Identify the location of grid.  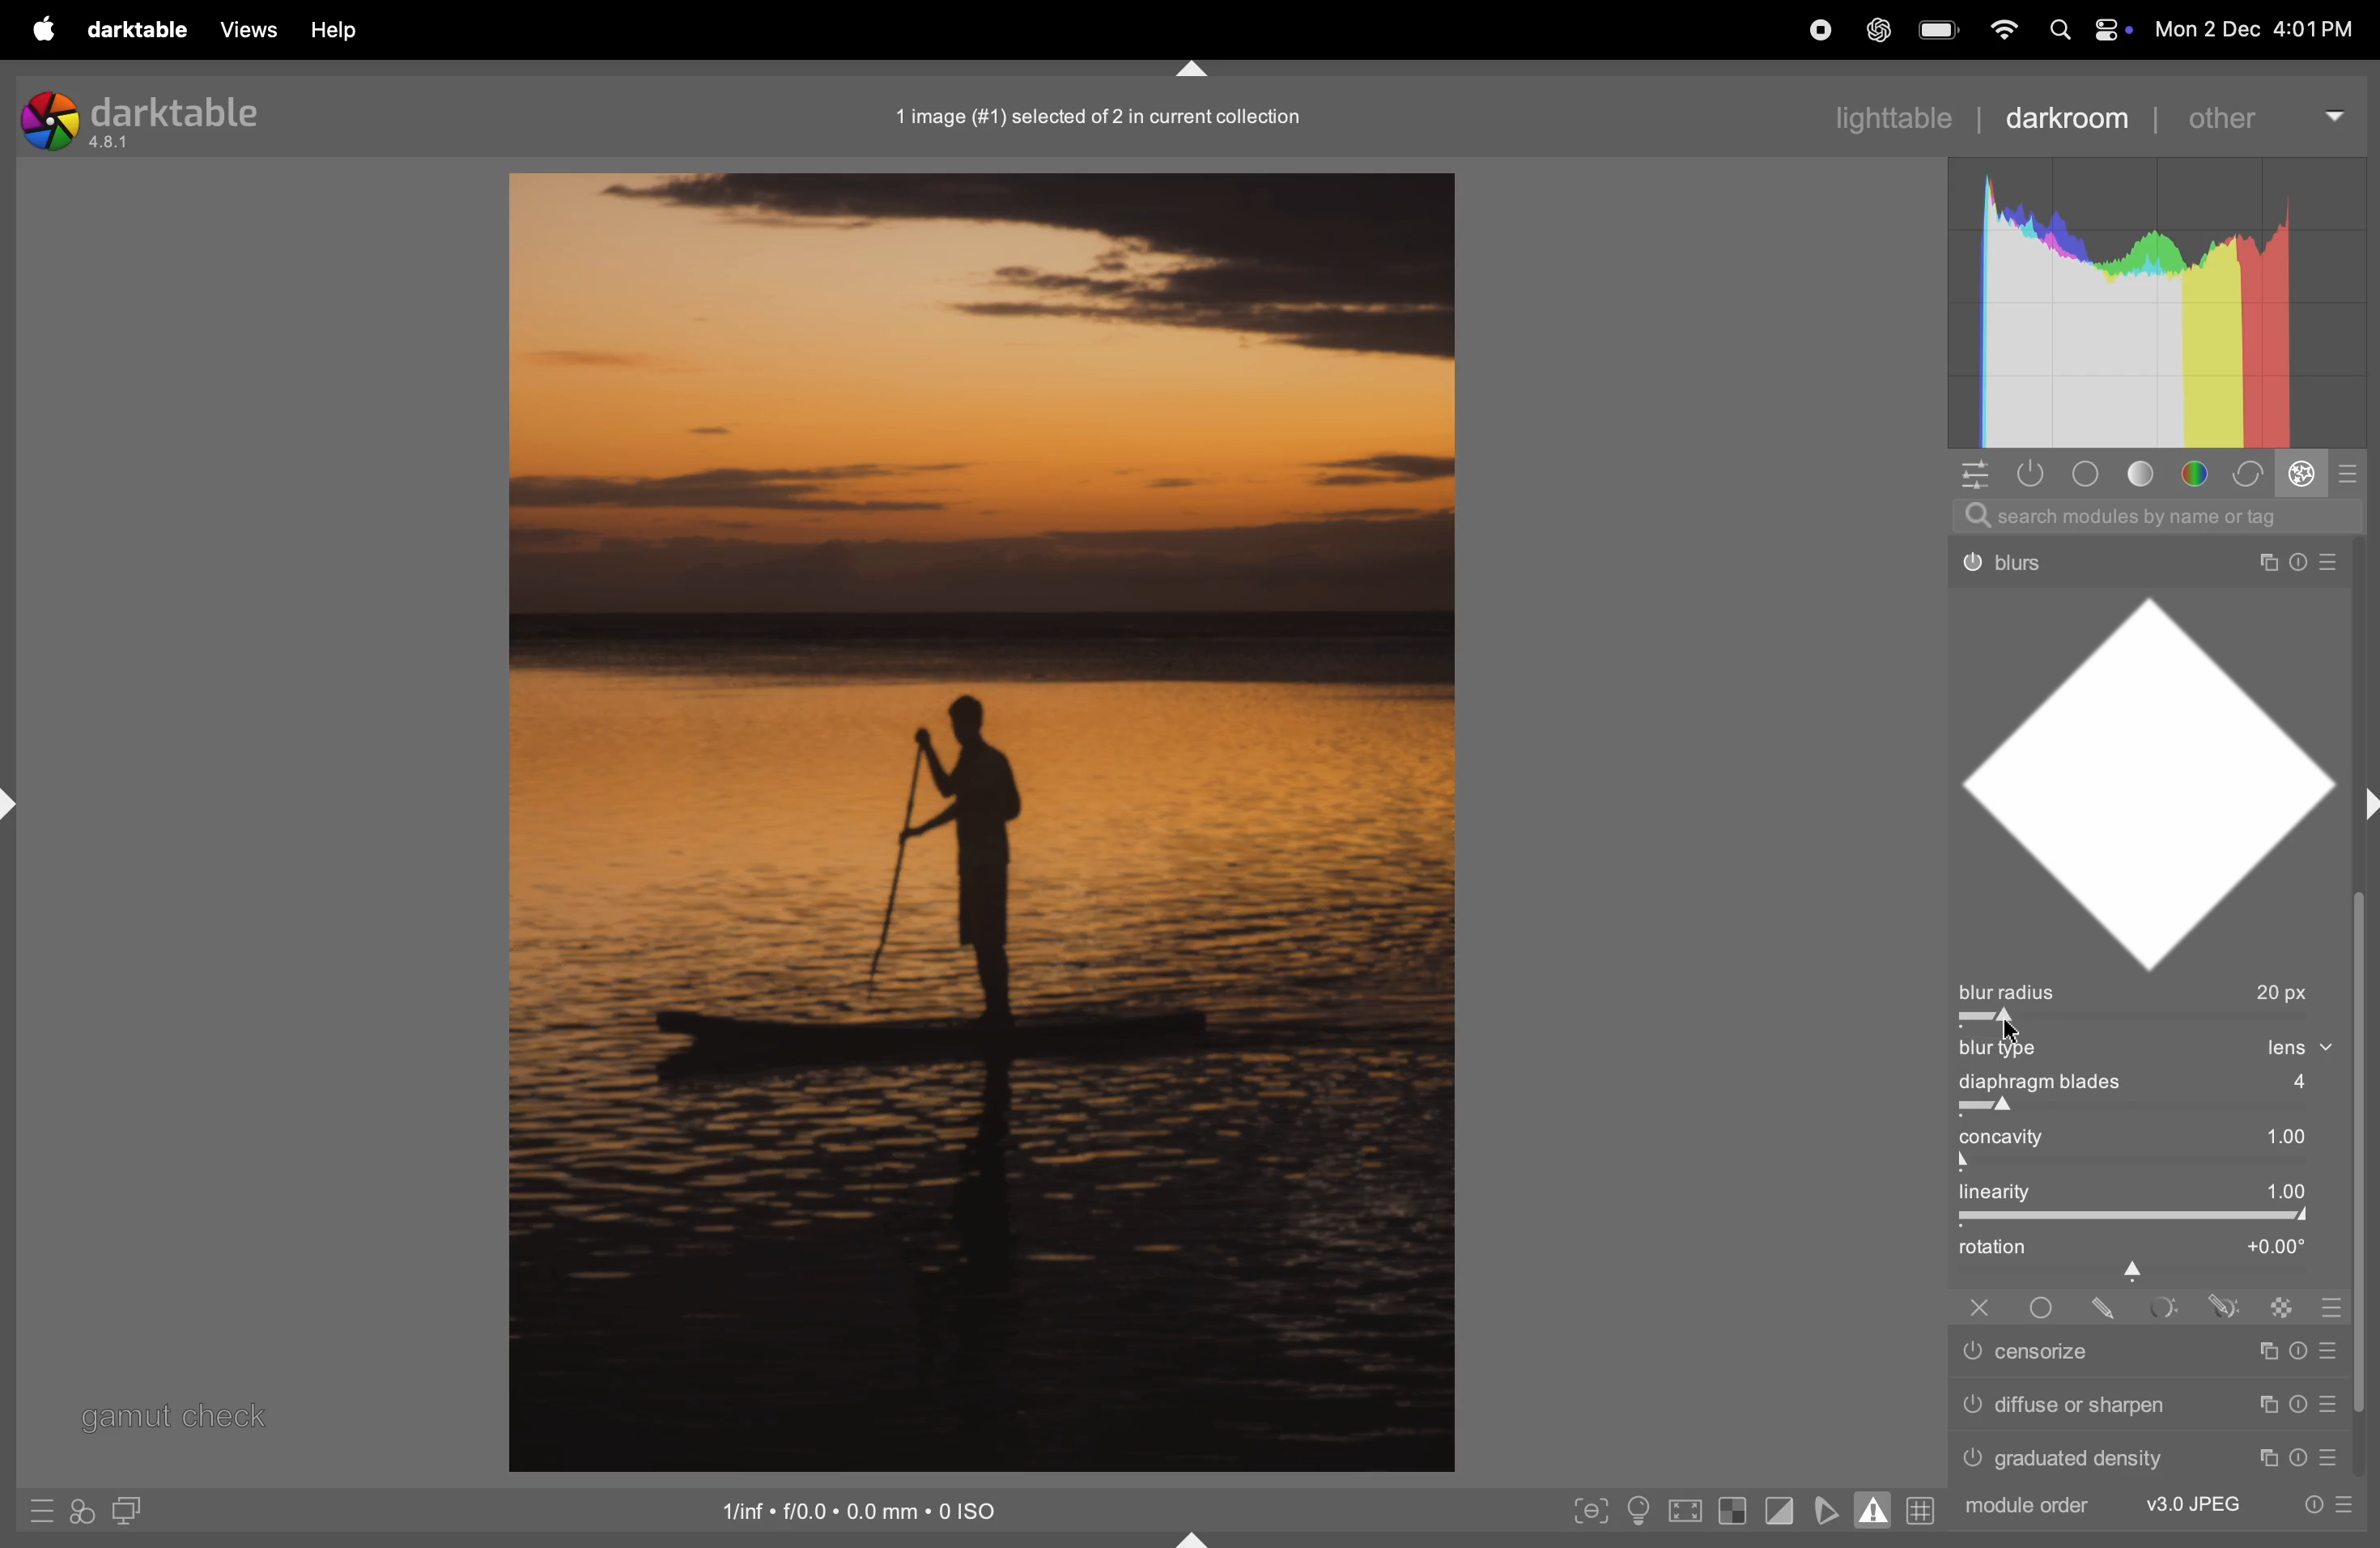
(1922, 1510).